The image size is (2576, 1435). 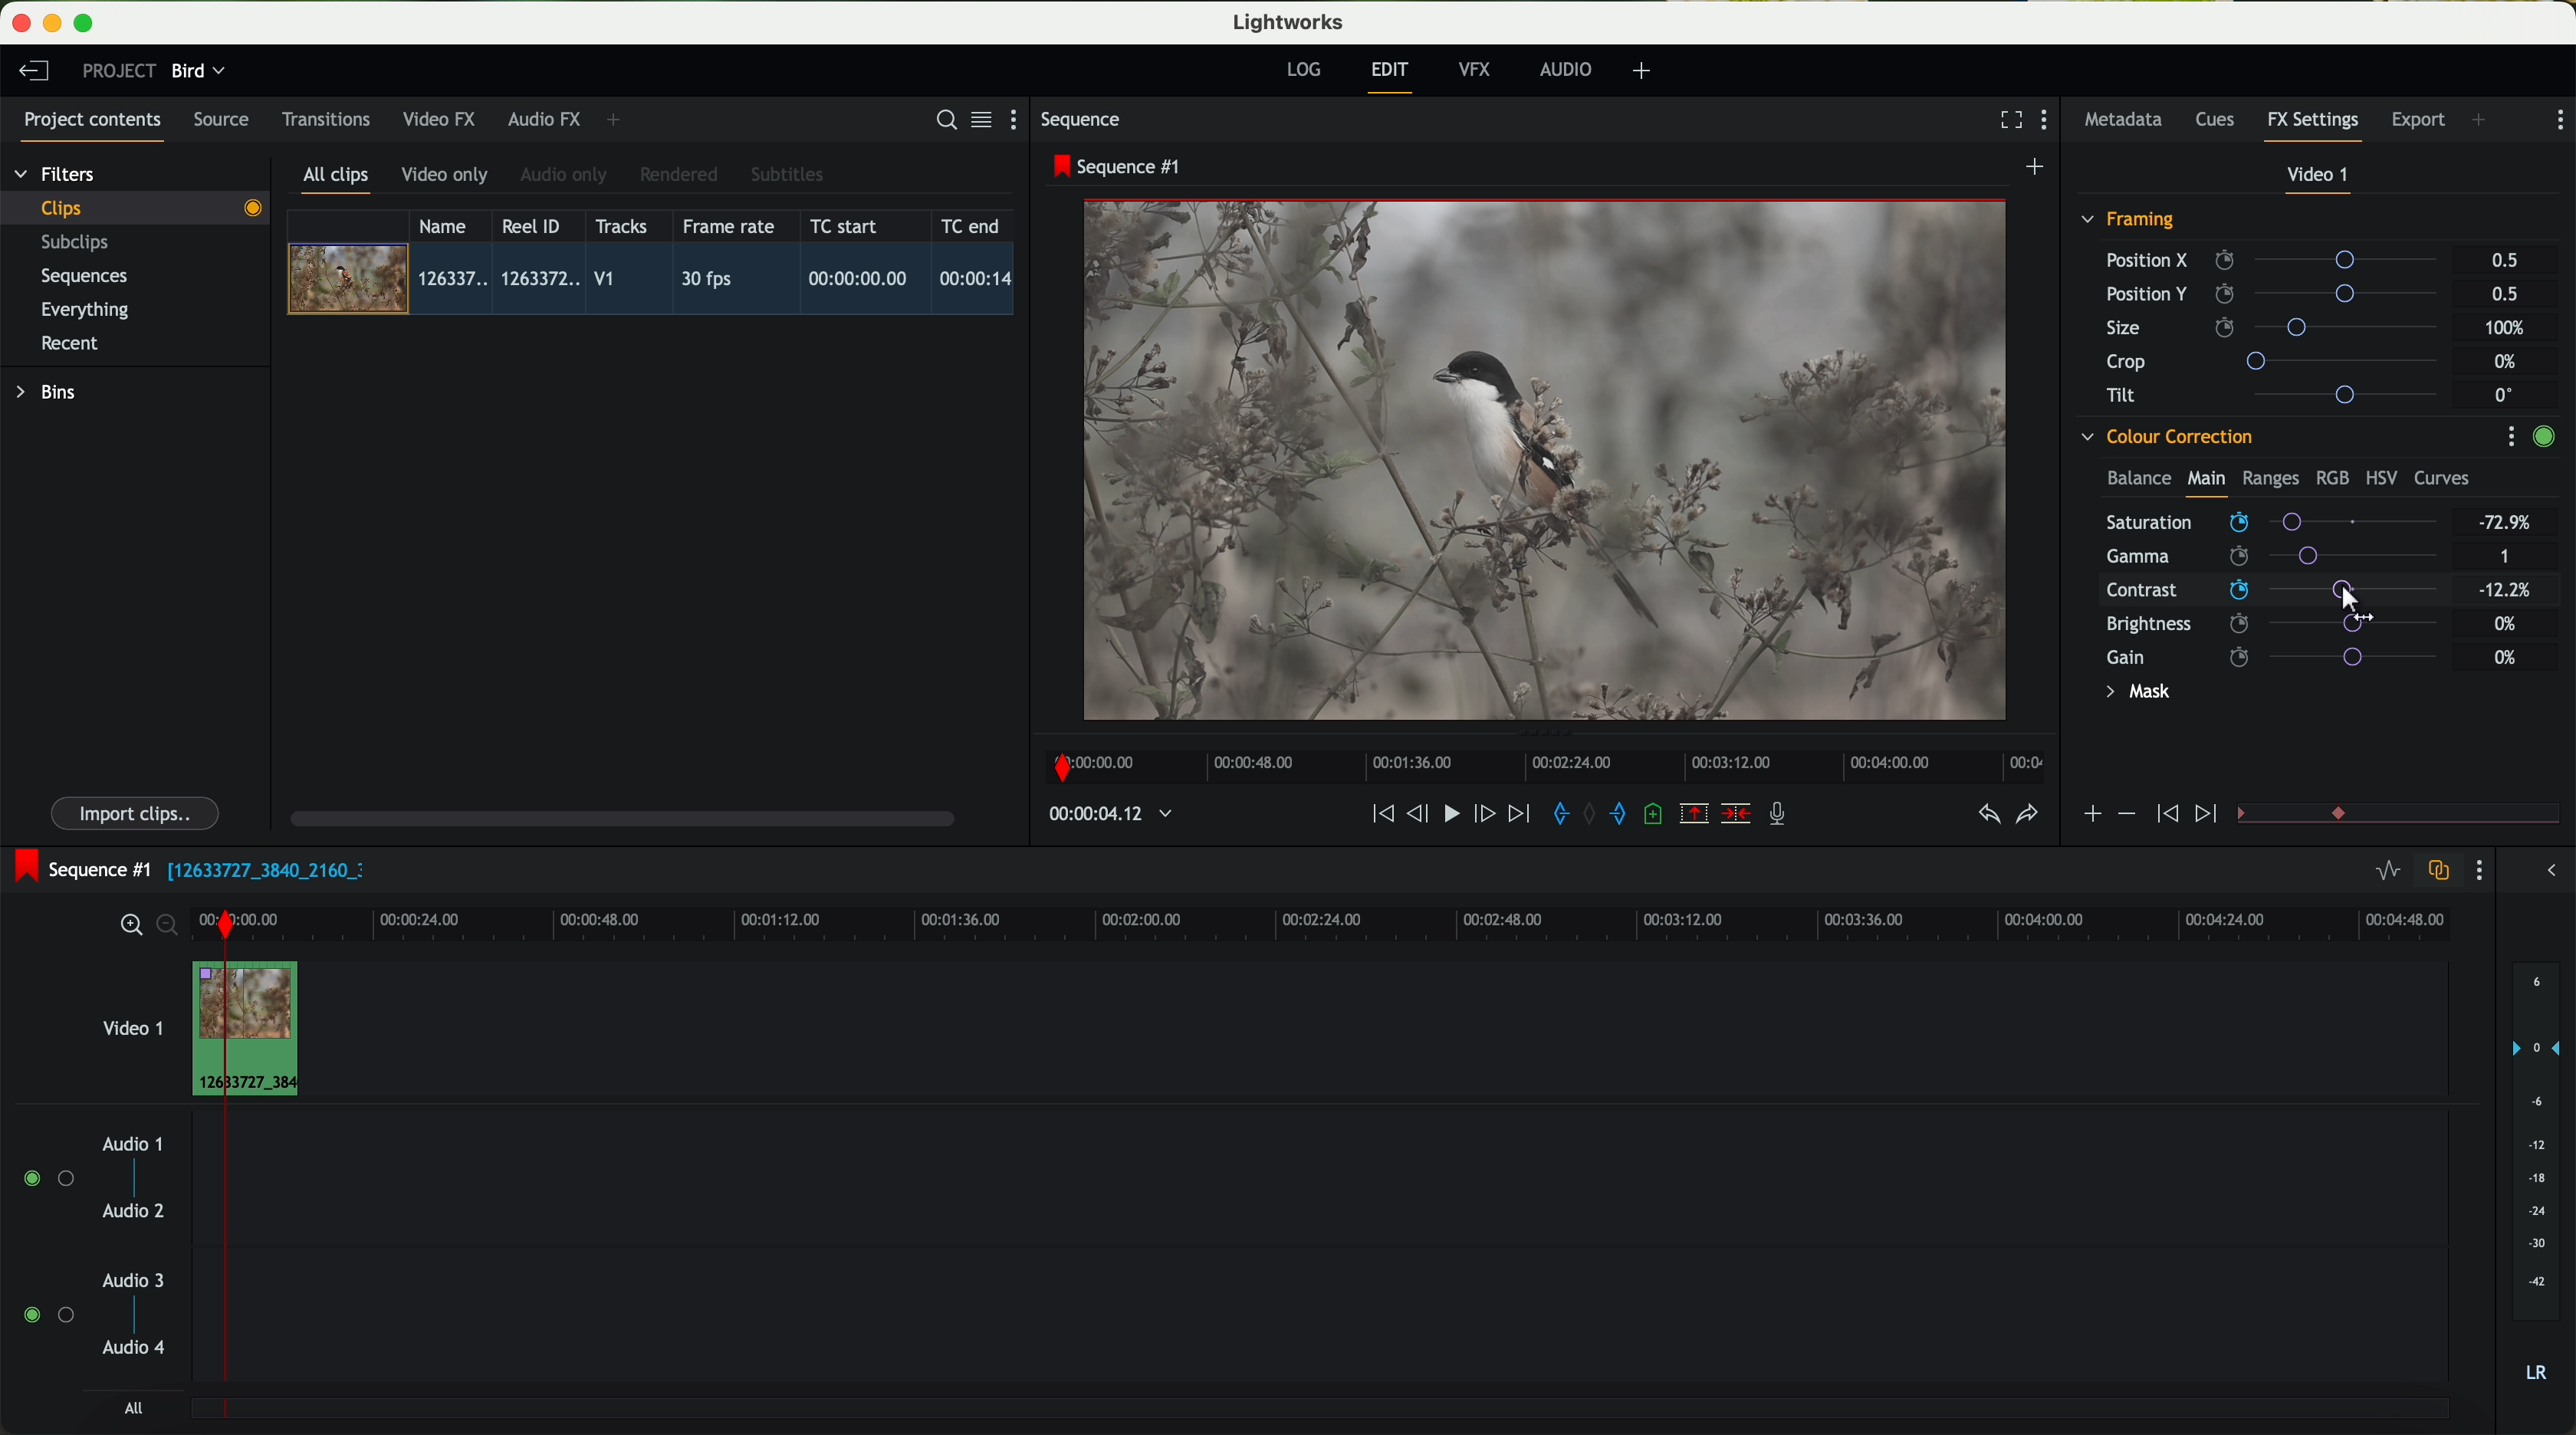 What do you see at coordinates (2558, 120) in the screenshot?
I see `show settings menu` at bounding box center [2558, 120].